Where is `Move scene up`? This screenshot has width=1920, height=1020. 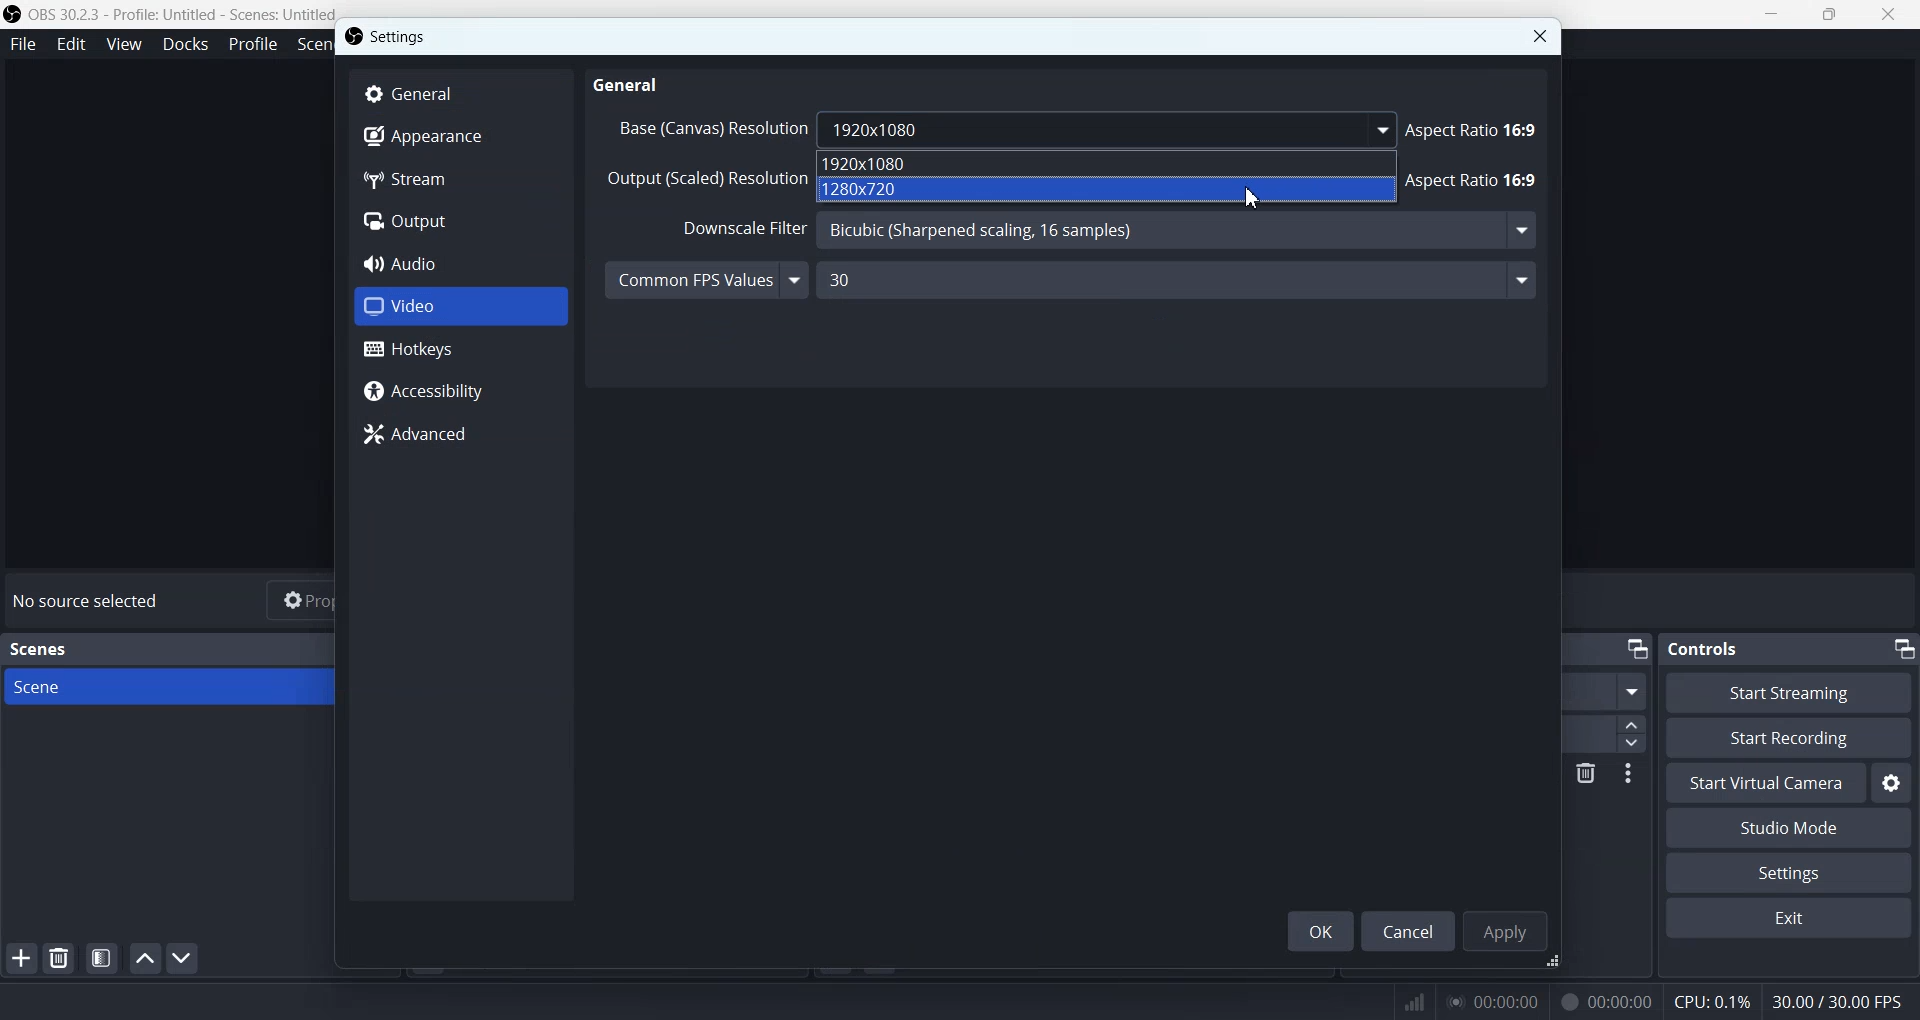 Move scene up is located at coordinates (144, 958).